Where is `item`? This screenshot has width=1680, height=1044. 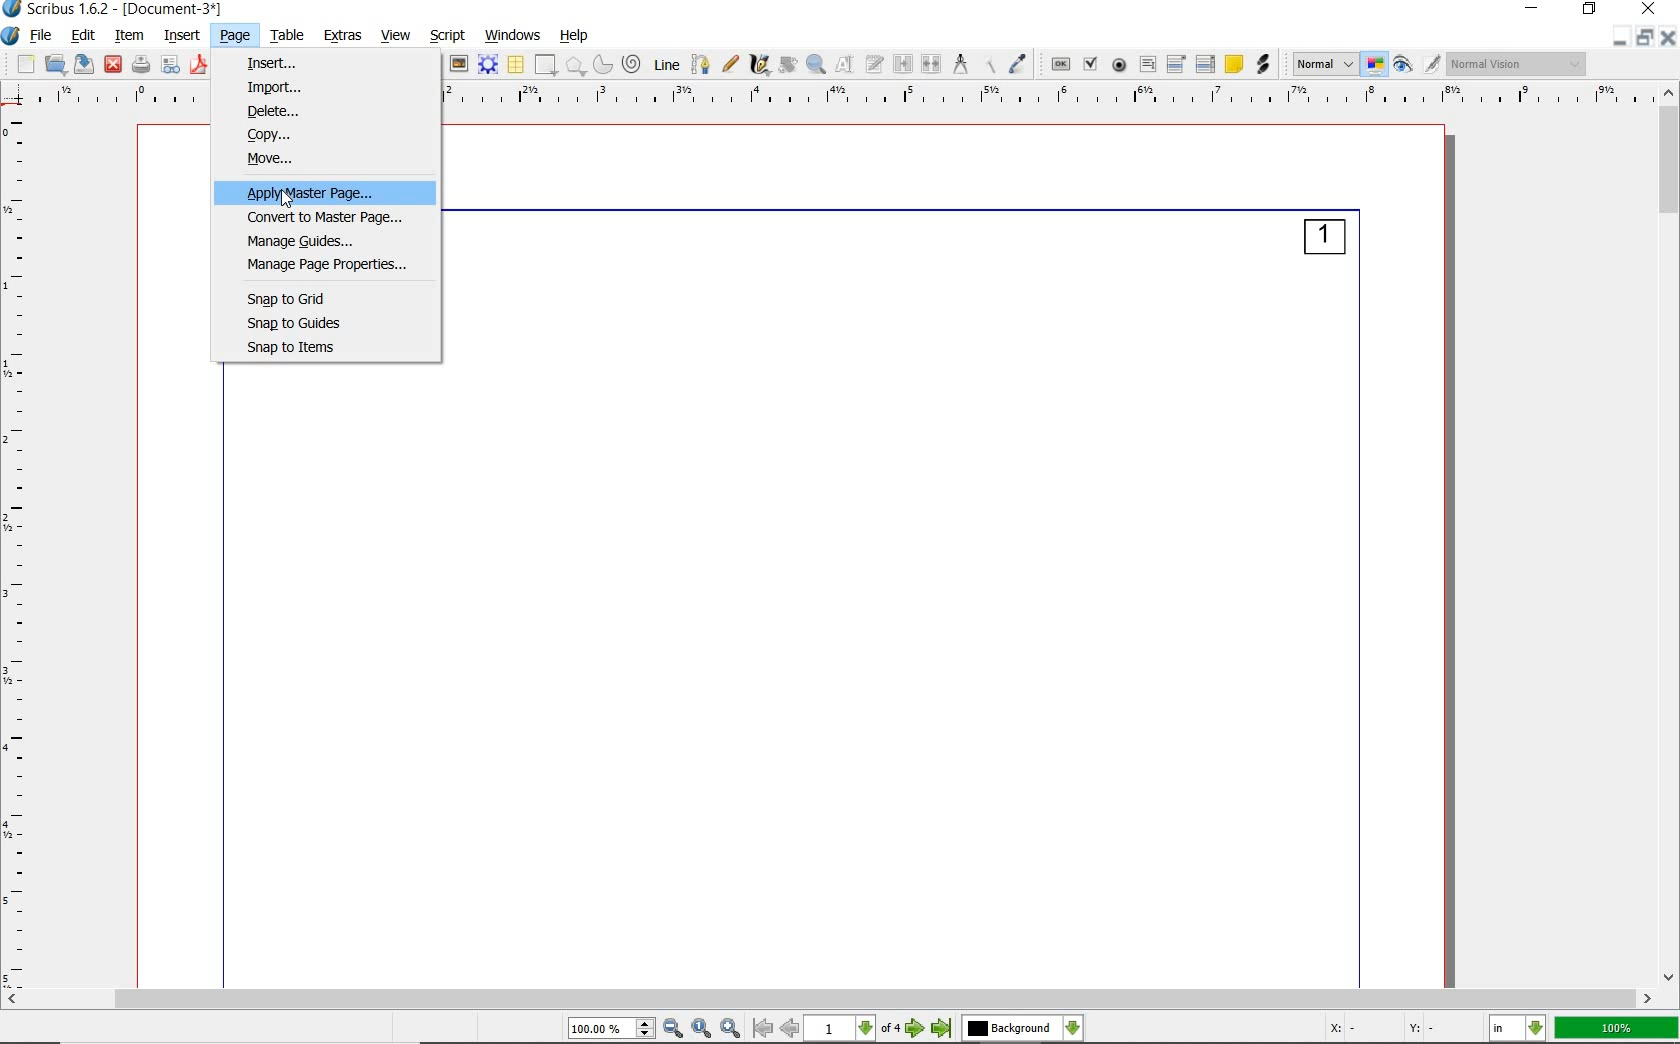
item is located at coordinates (129, 36).